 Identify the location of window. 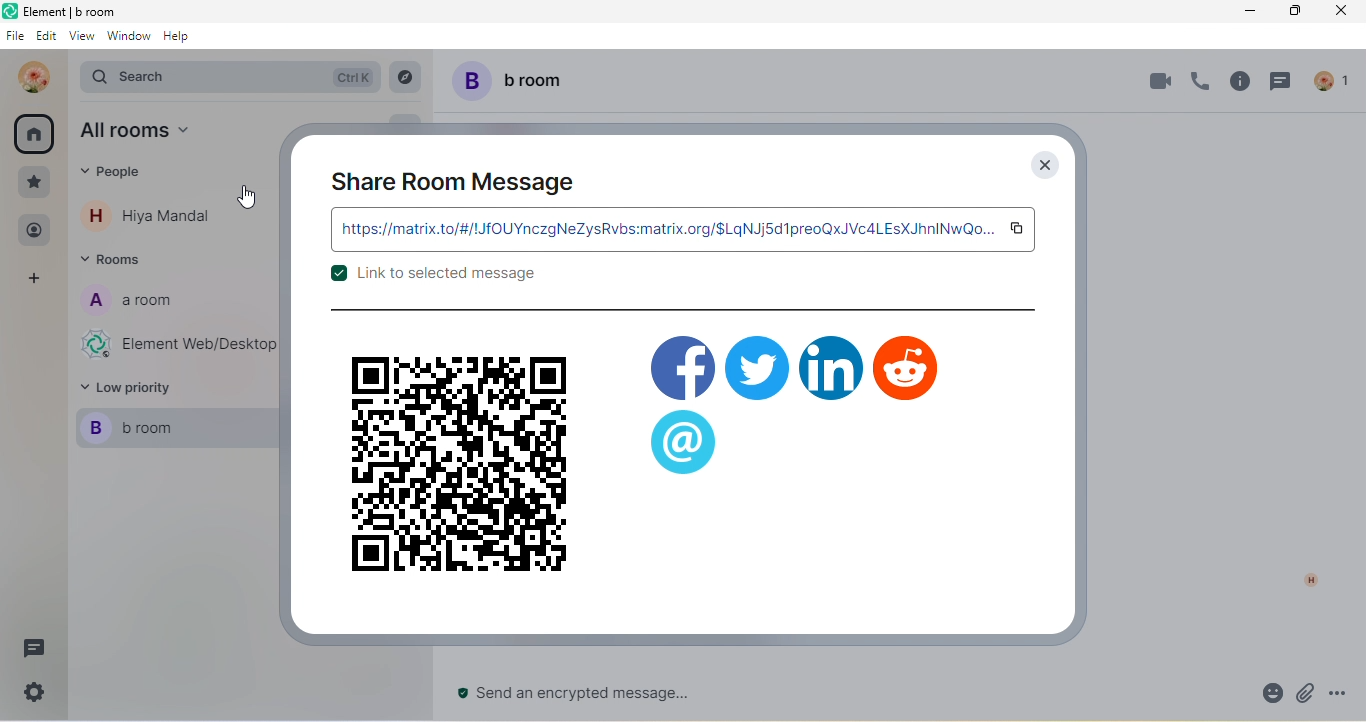
(128, 41).